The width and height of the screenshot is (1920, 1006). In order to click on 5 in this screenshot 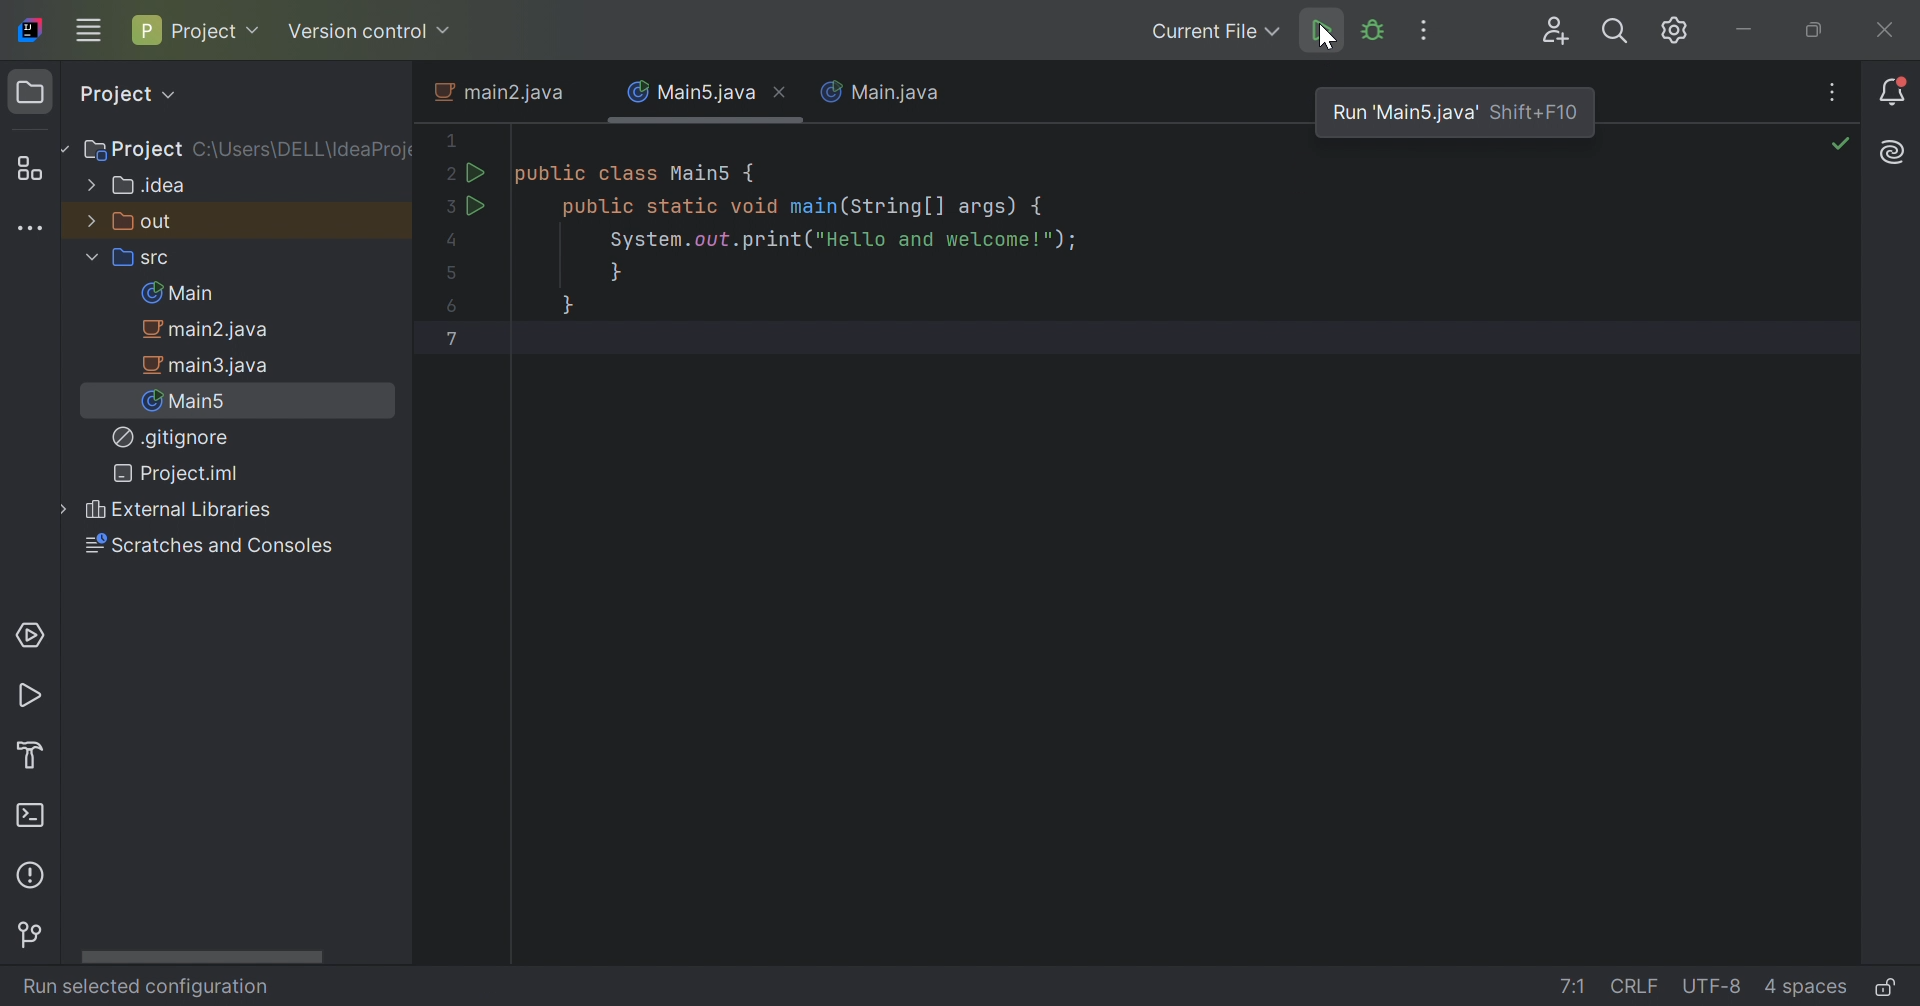, I will do `click(453, 272)`.